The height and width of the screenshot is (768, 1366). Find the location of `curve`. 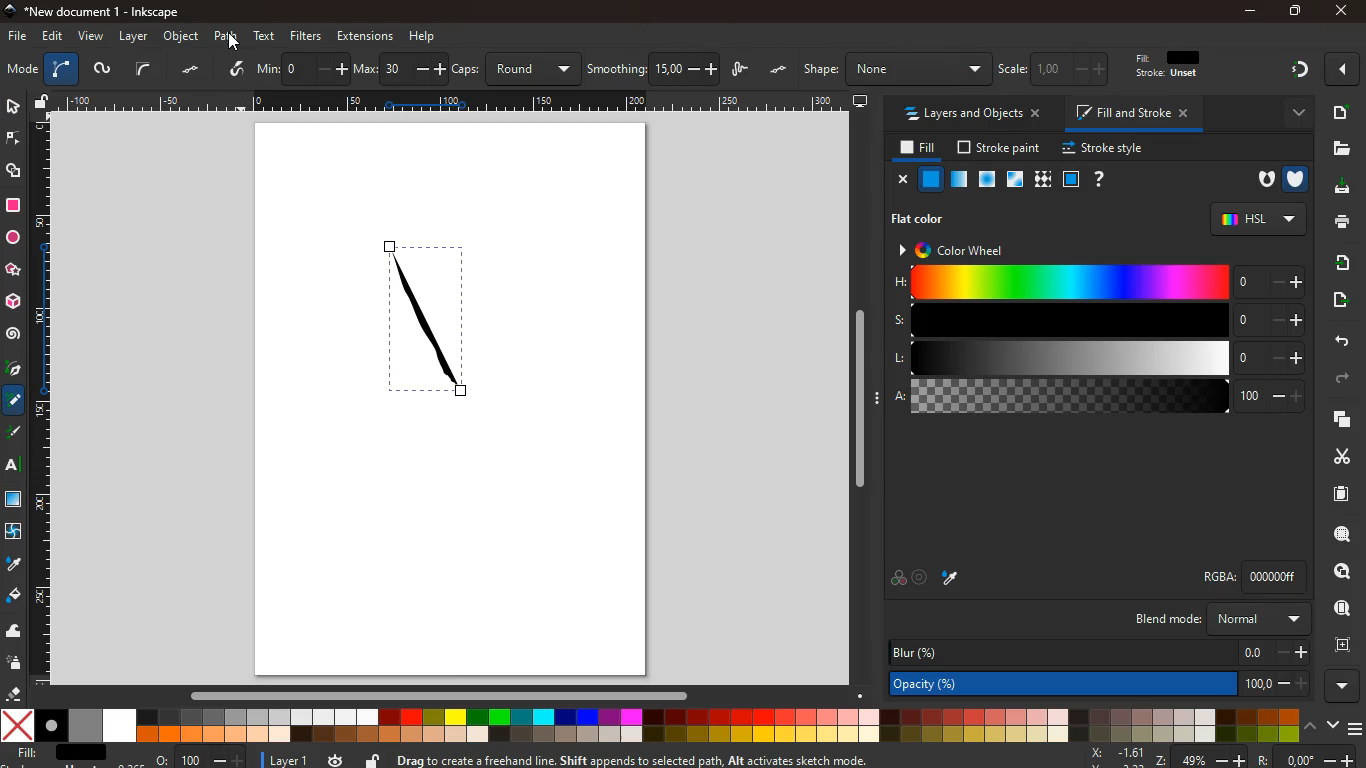

curve is located at coordinates (61, 70).